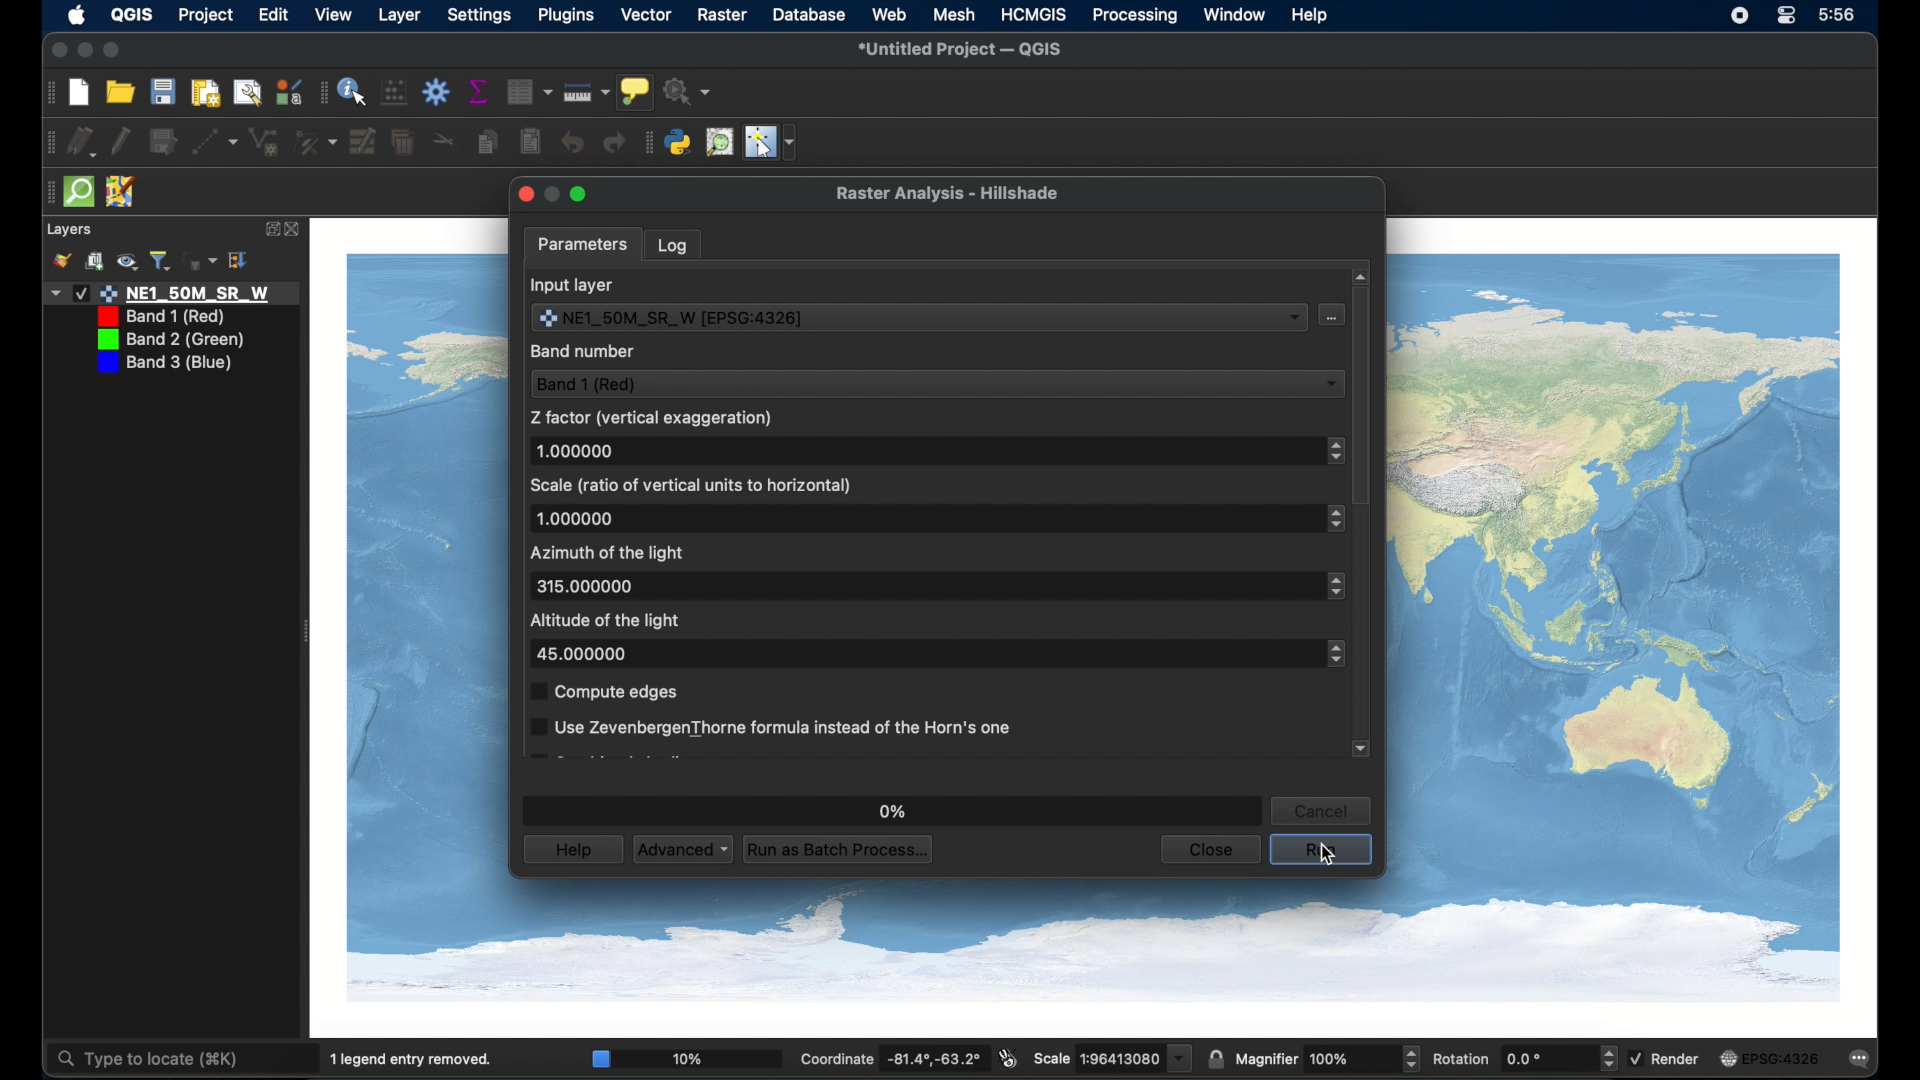  Describe the element at coordinates (353, 91) in the screenshot. I see `identify feature` at that location.